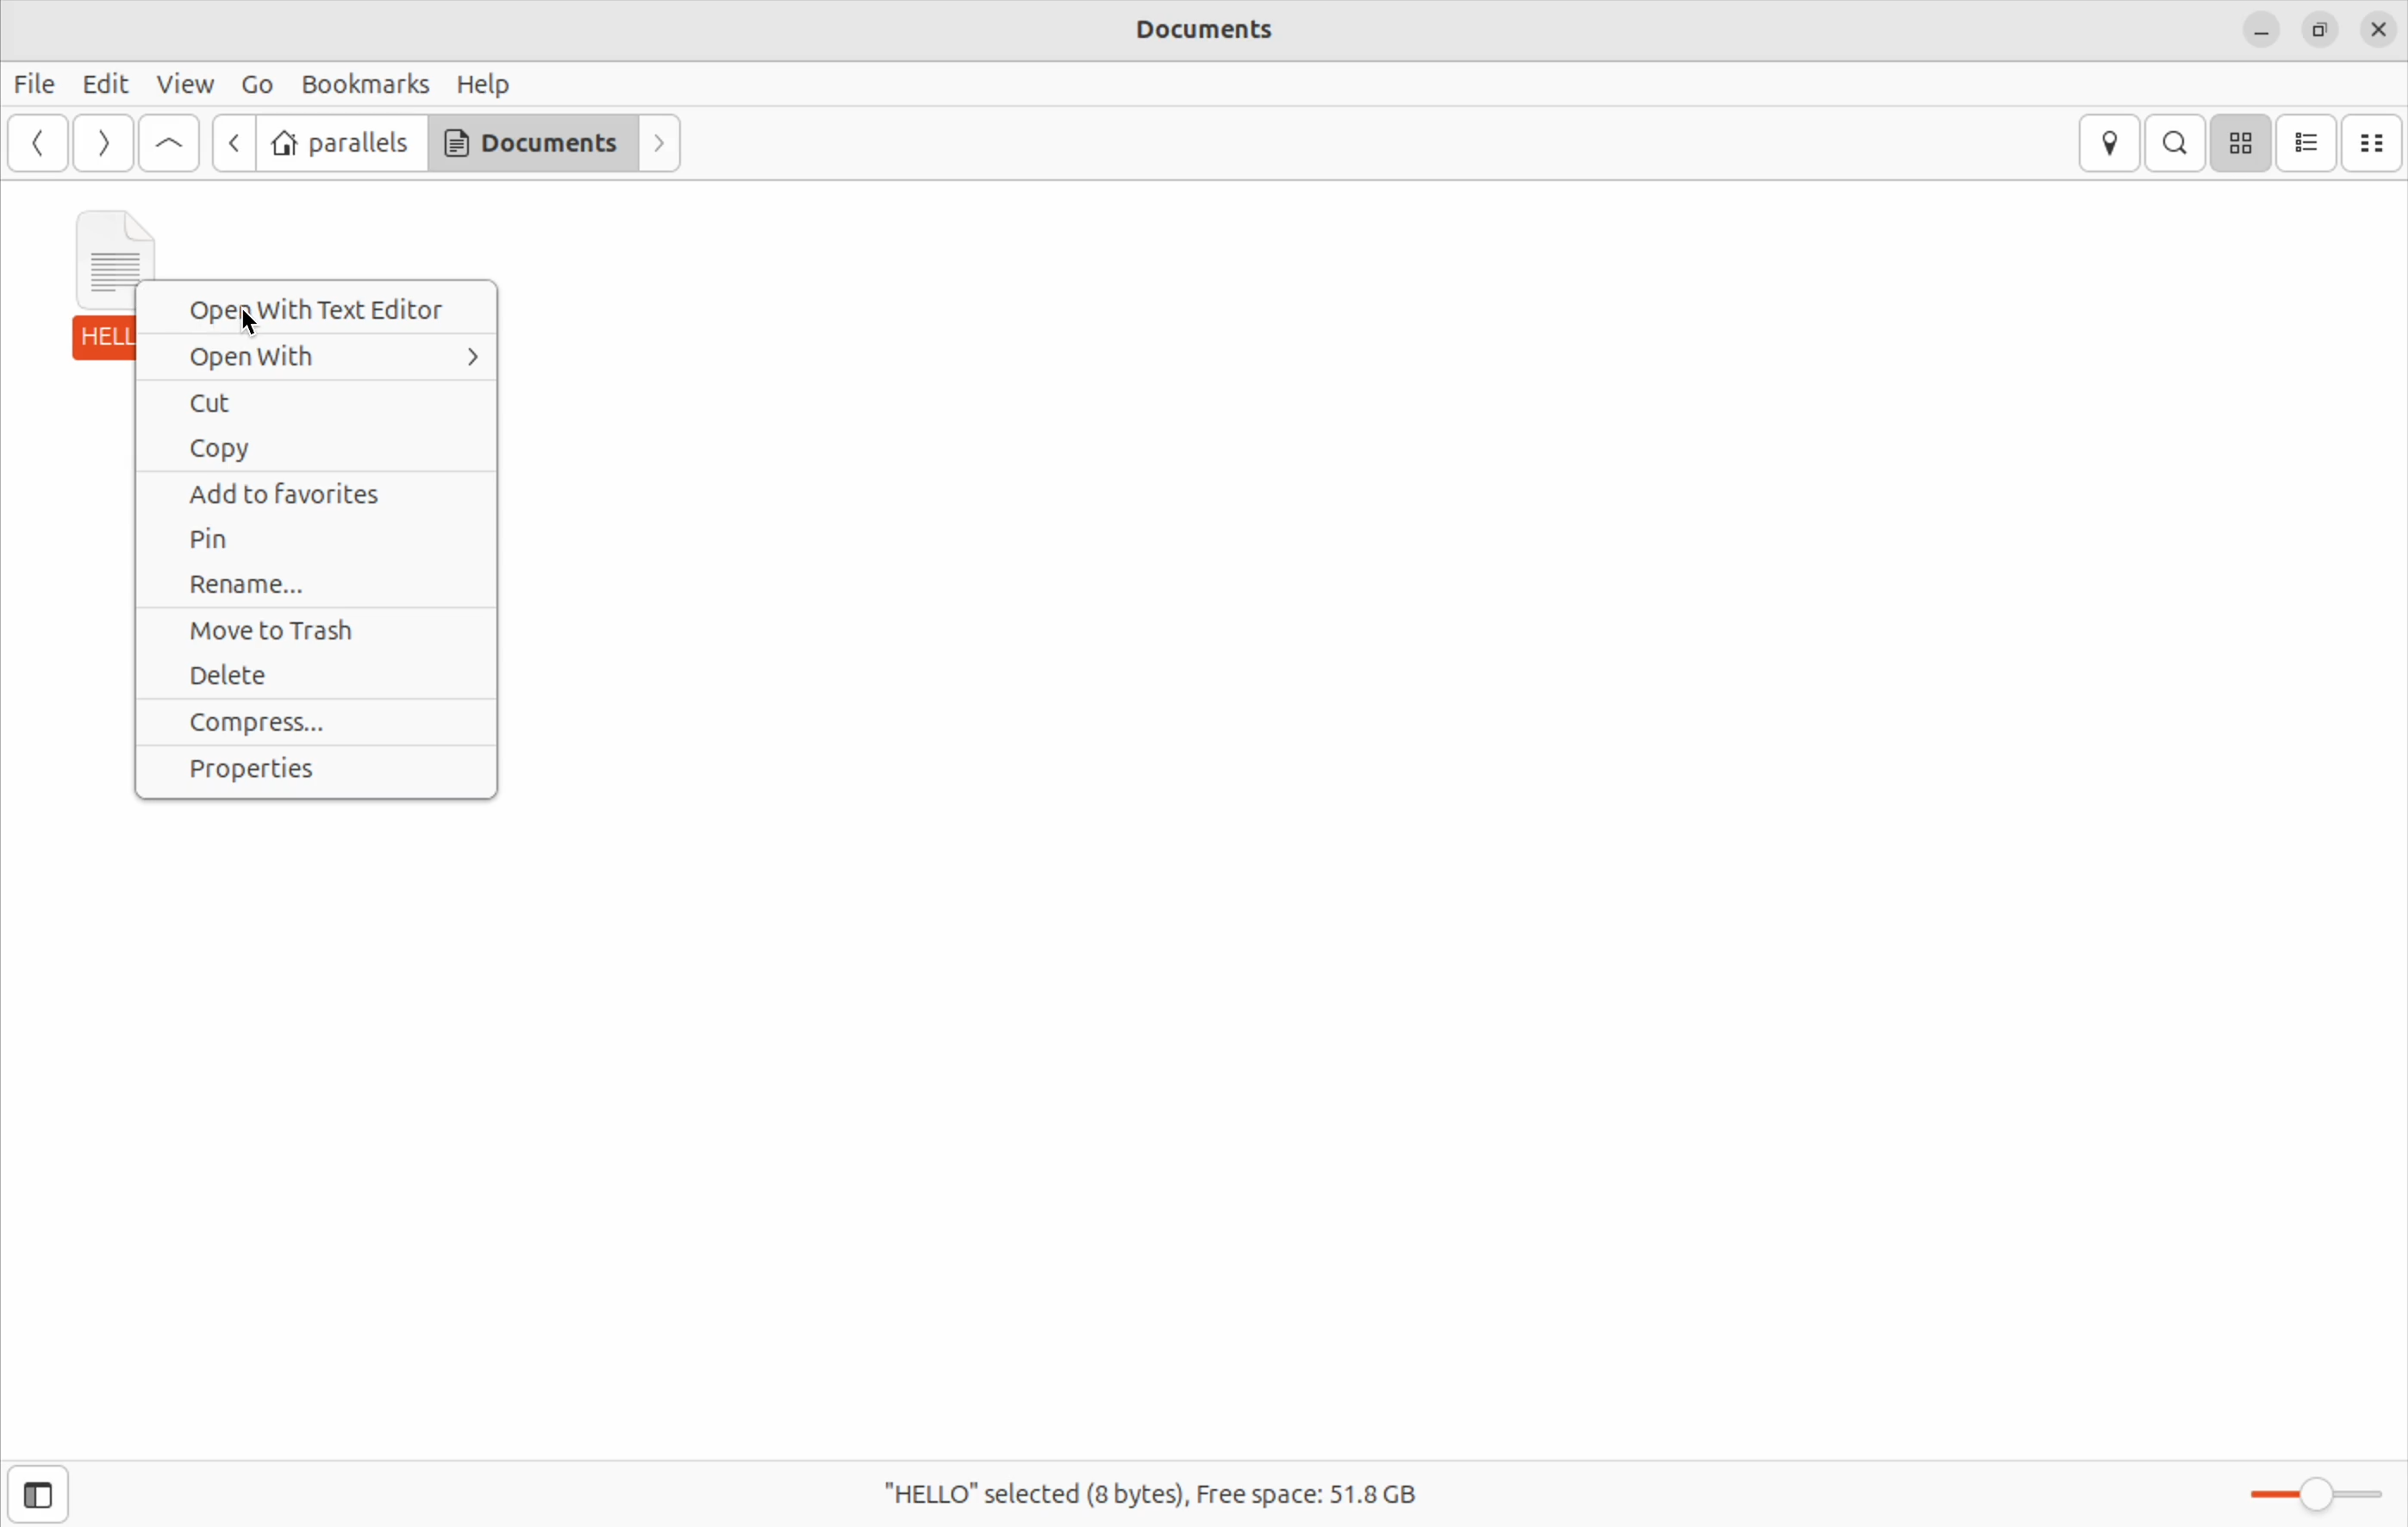  What do you see at coordinates (60, 1487) in the screenshot?
I see `Open sidebar` at bounding box center [60, 1487].